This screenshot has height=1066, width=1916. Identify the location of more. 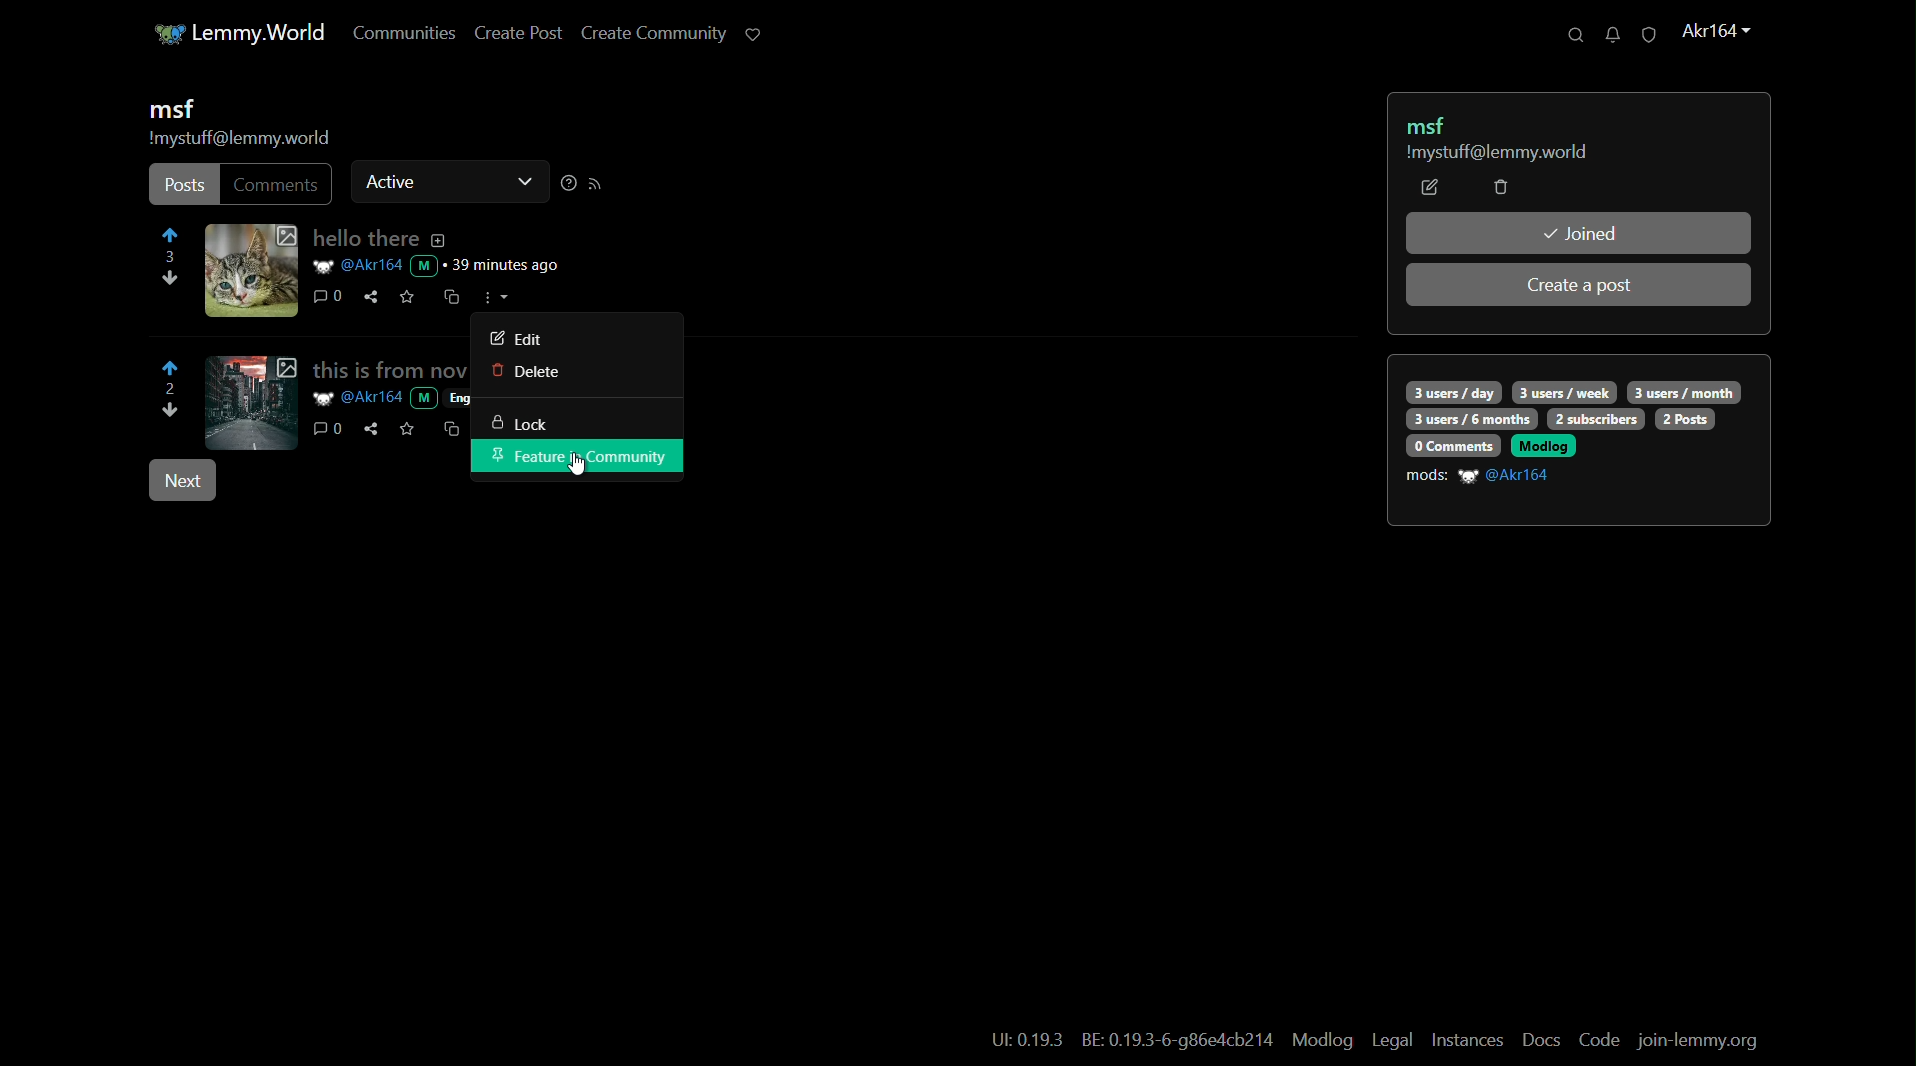
(495, 296).